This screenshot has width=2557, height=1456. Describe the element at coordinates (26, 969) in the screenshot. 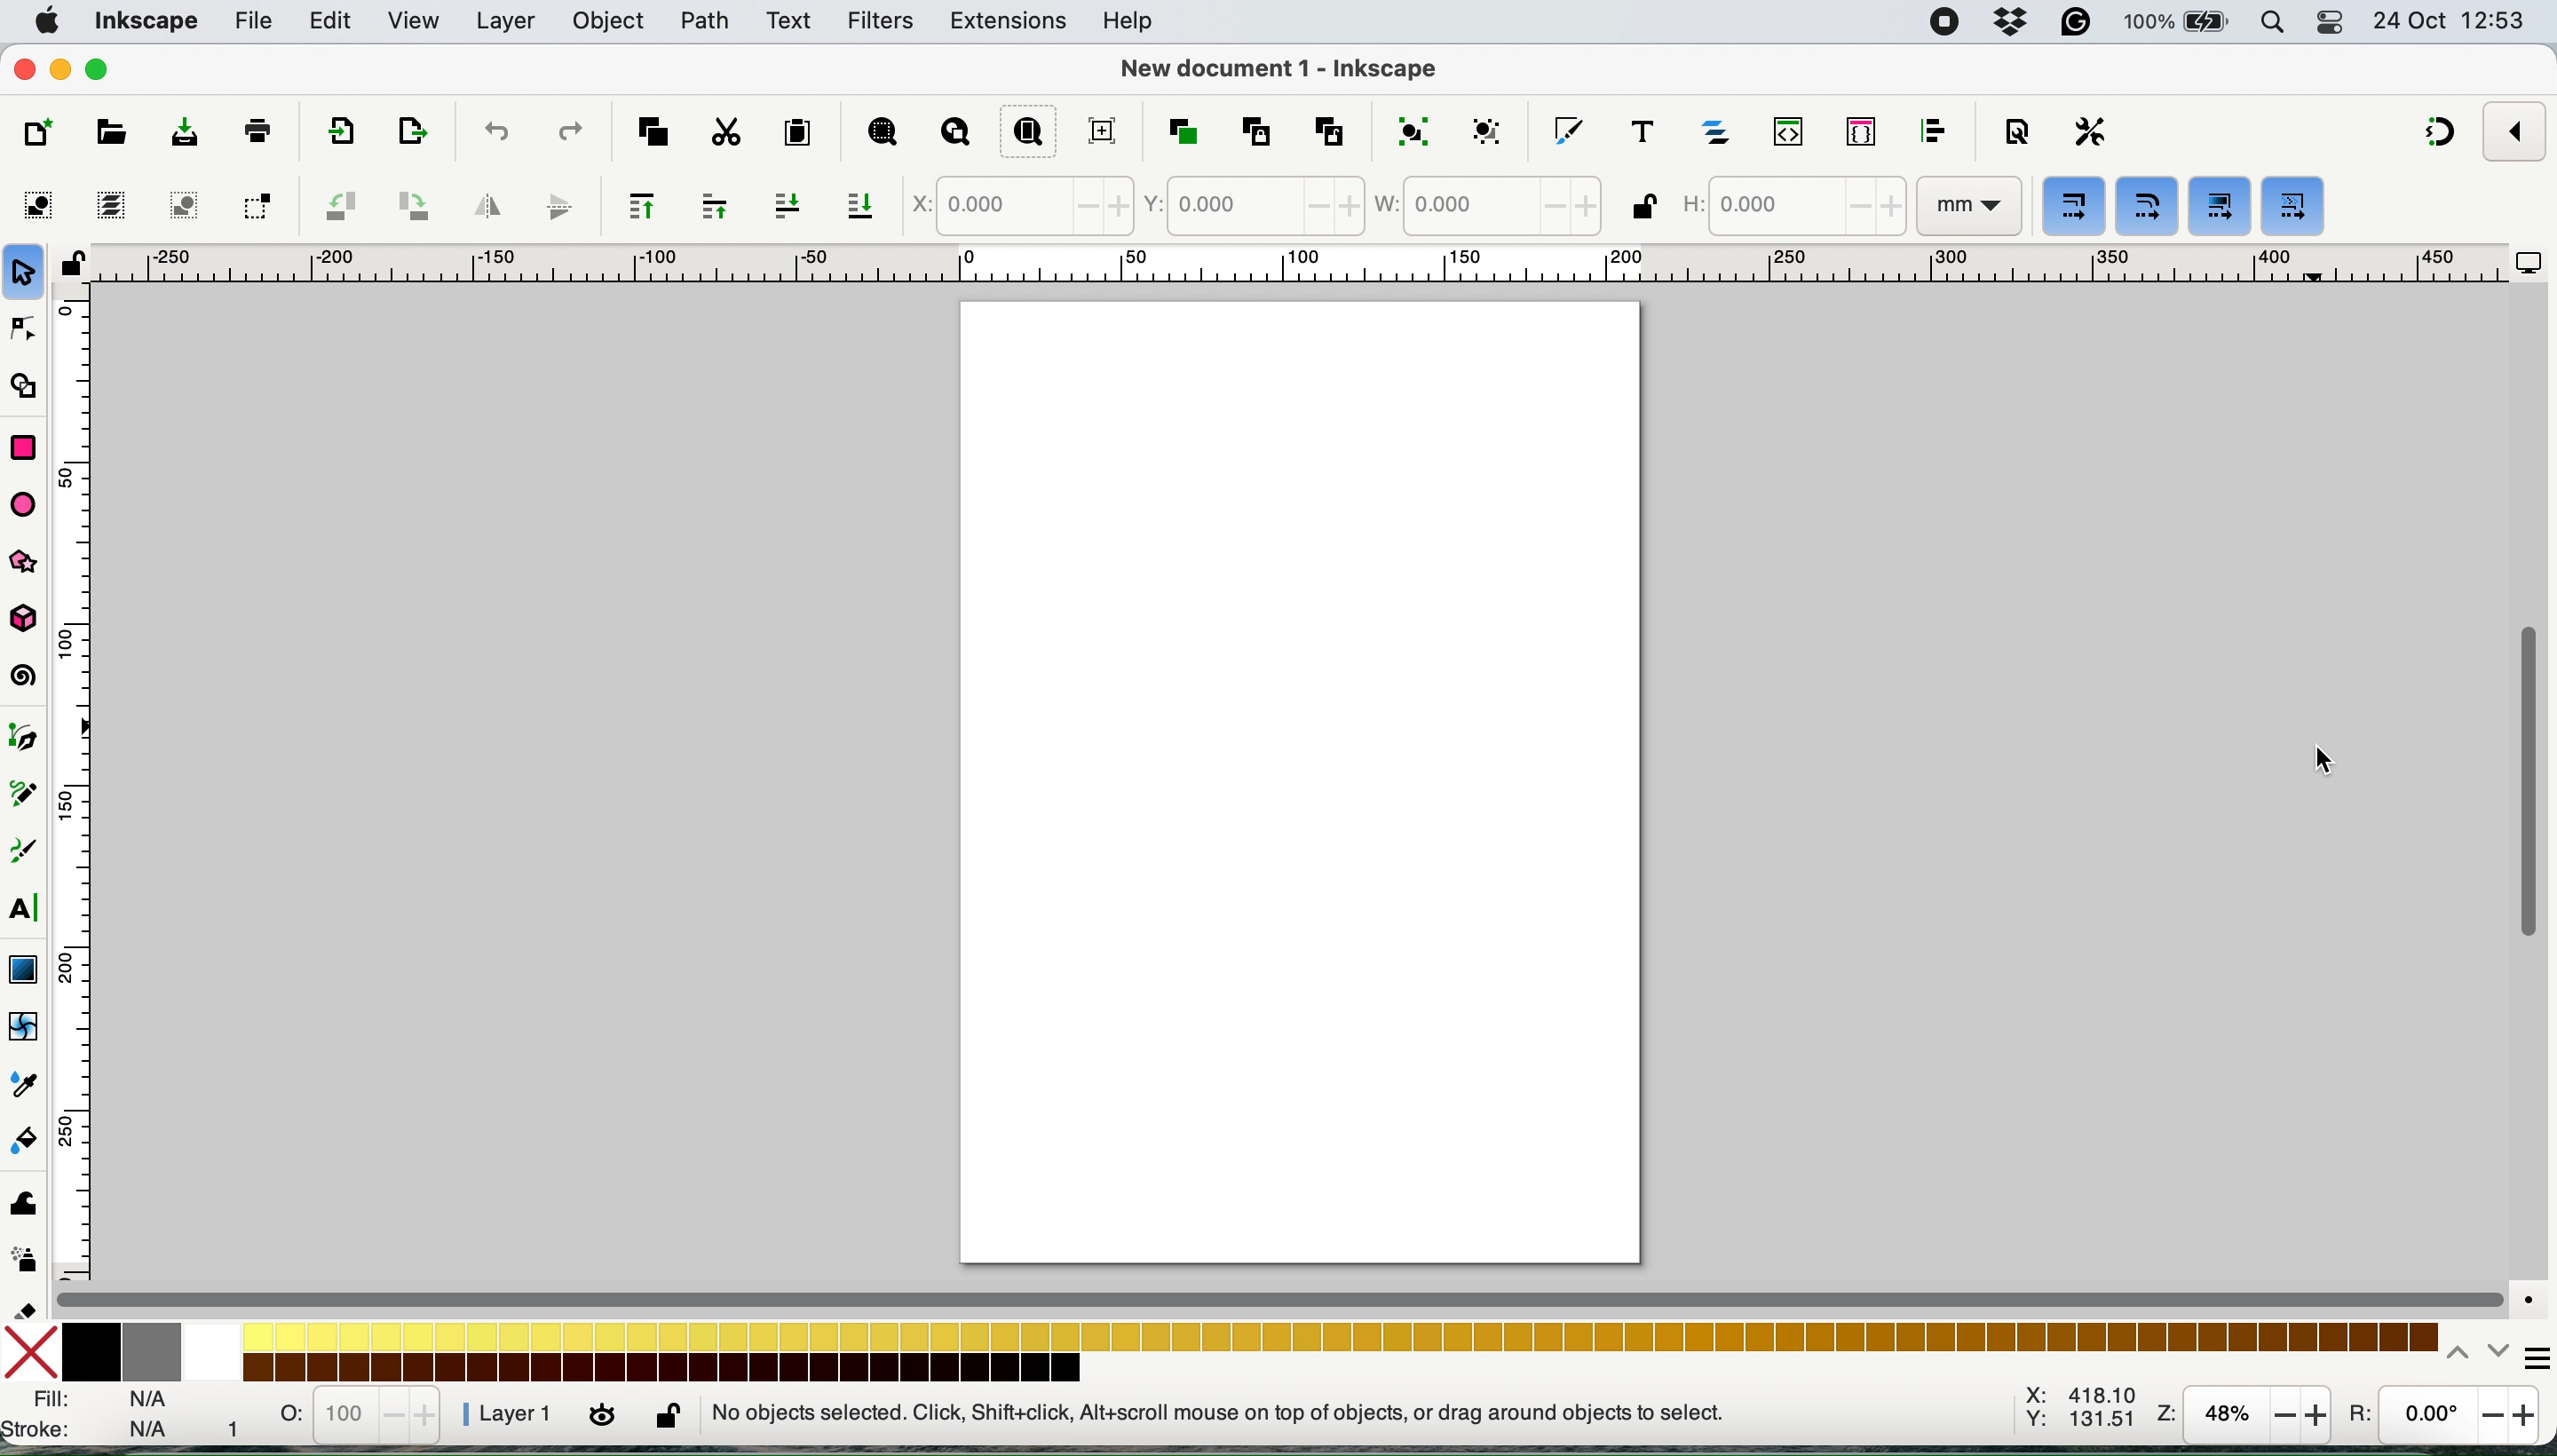

I see `gradient tool` at that location.